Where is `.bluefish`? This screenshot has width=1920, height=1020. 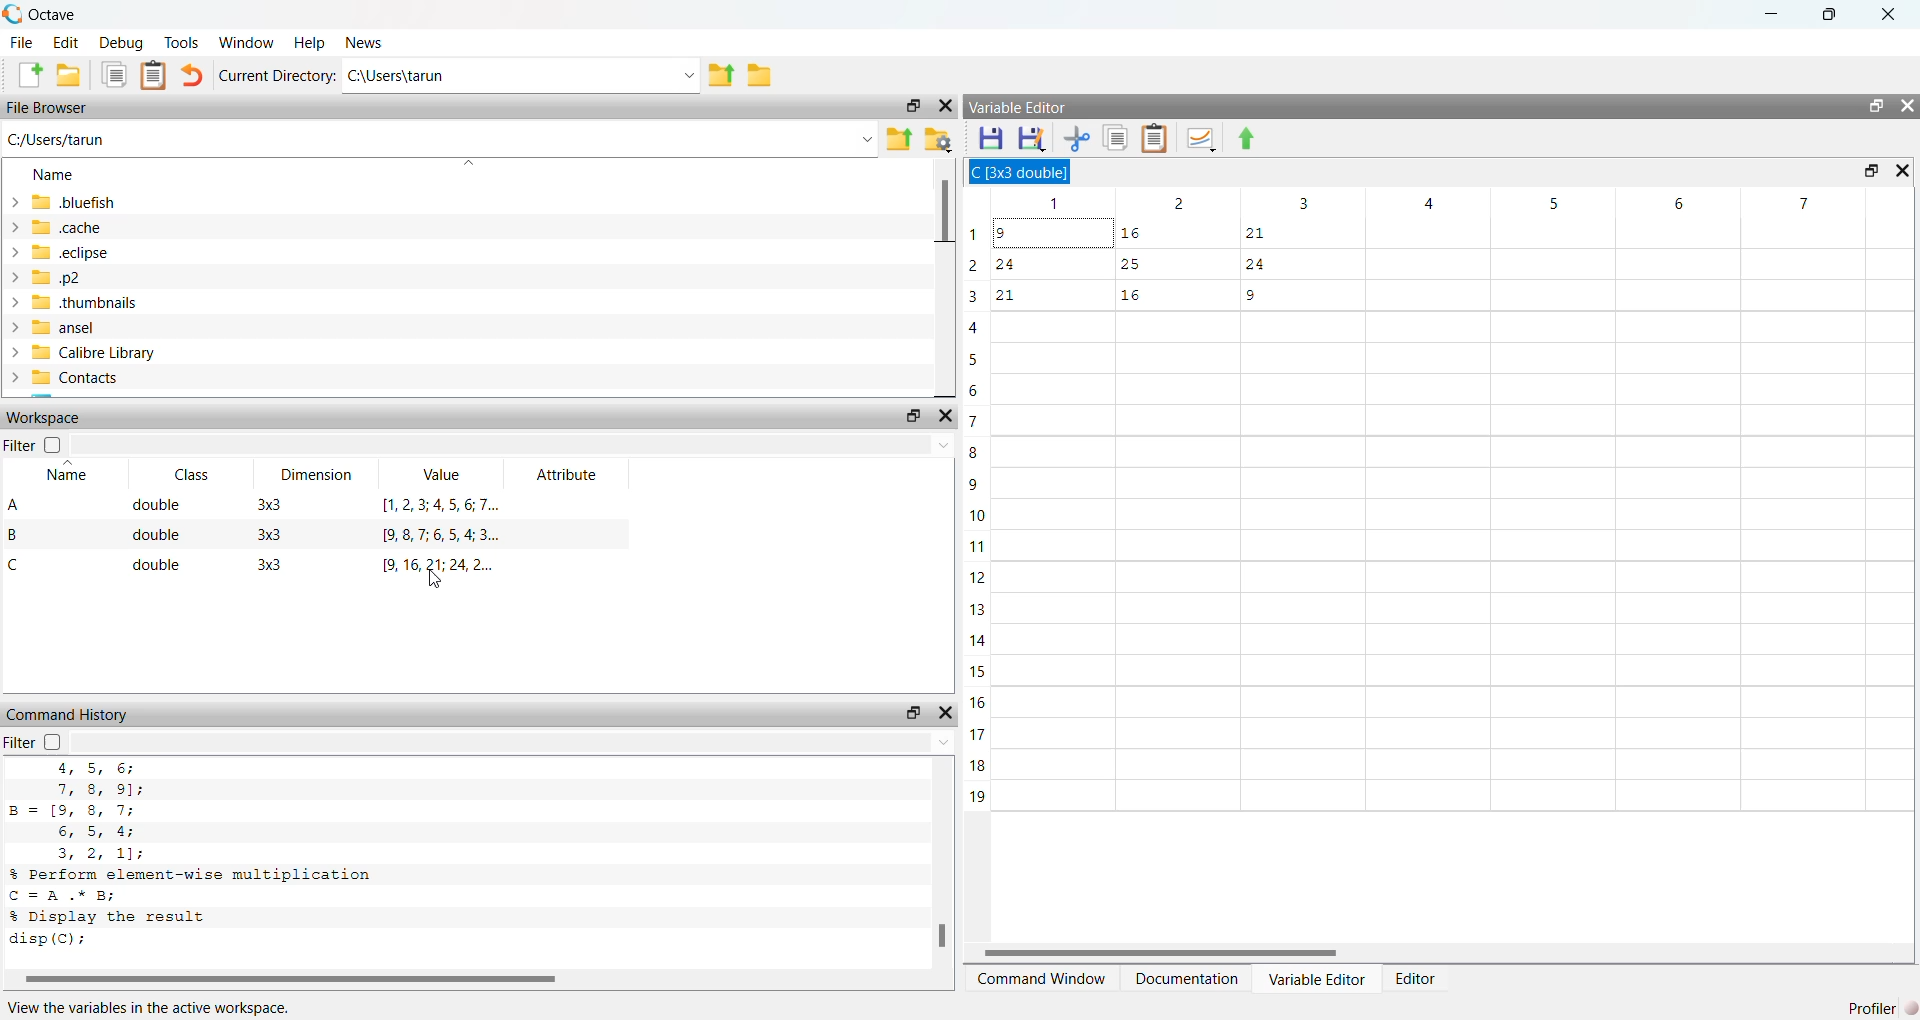
.bluefish is located at coordinates (61, 205).